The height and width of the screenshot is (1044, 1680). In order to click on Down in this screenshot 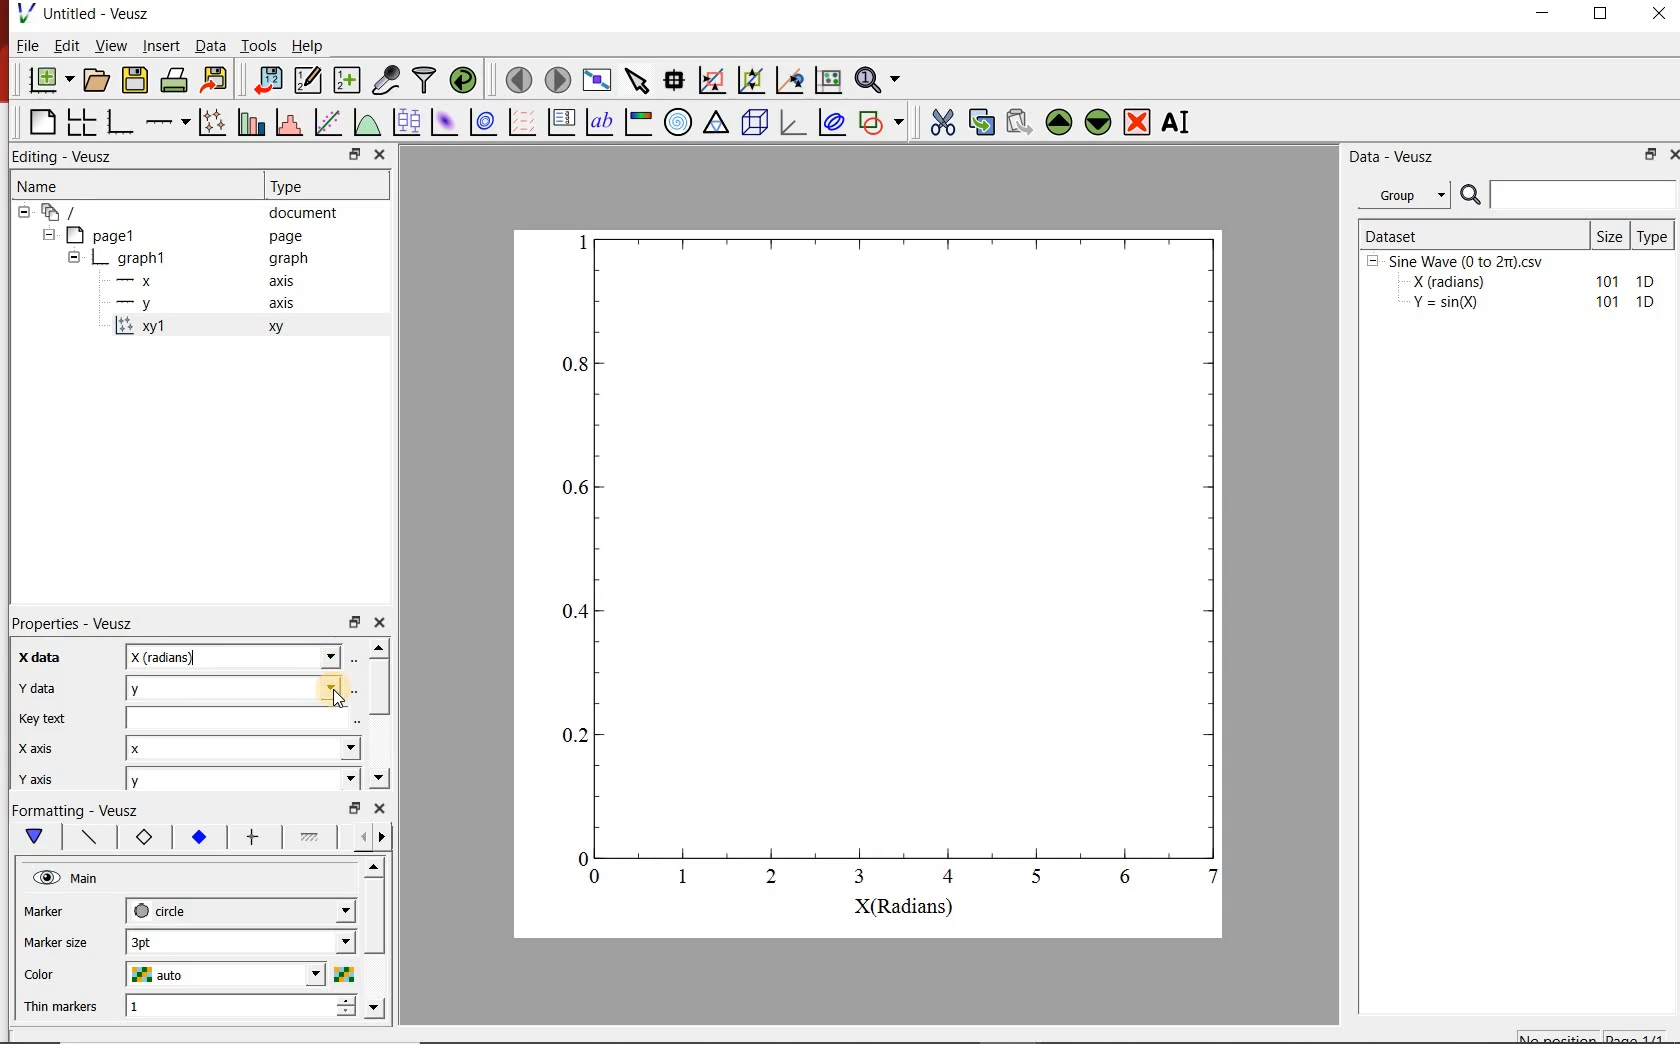, I will do `click(379, 778)`.